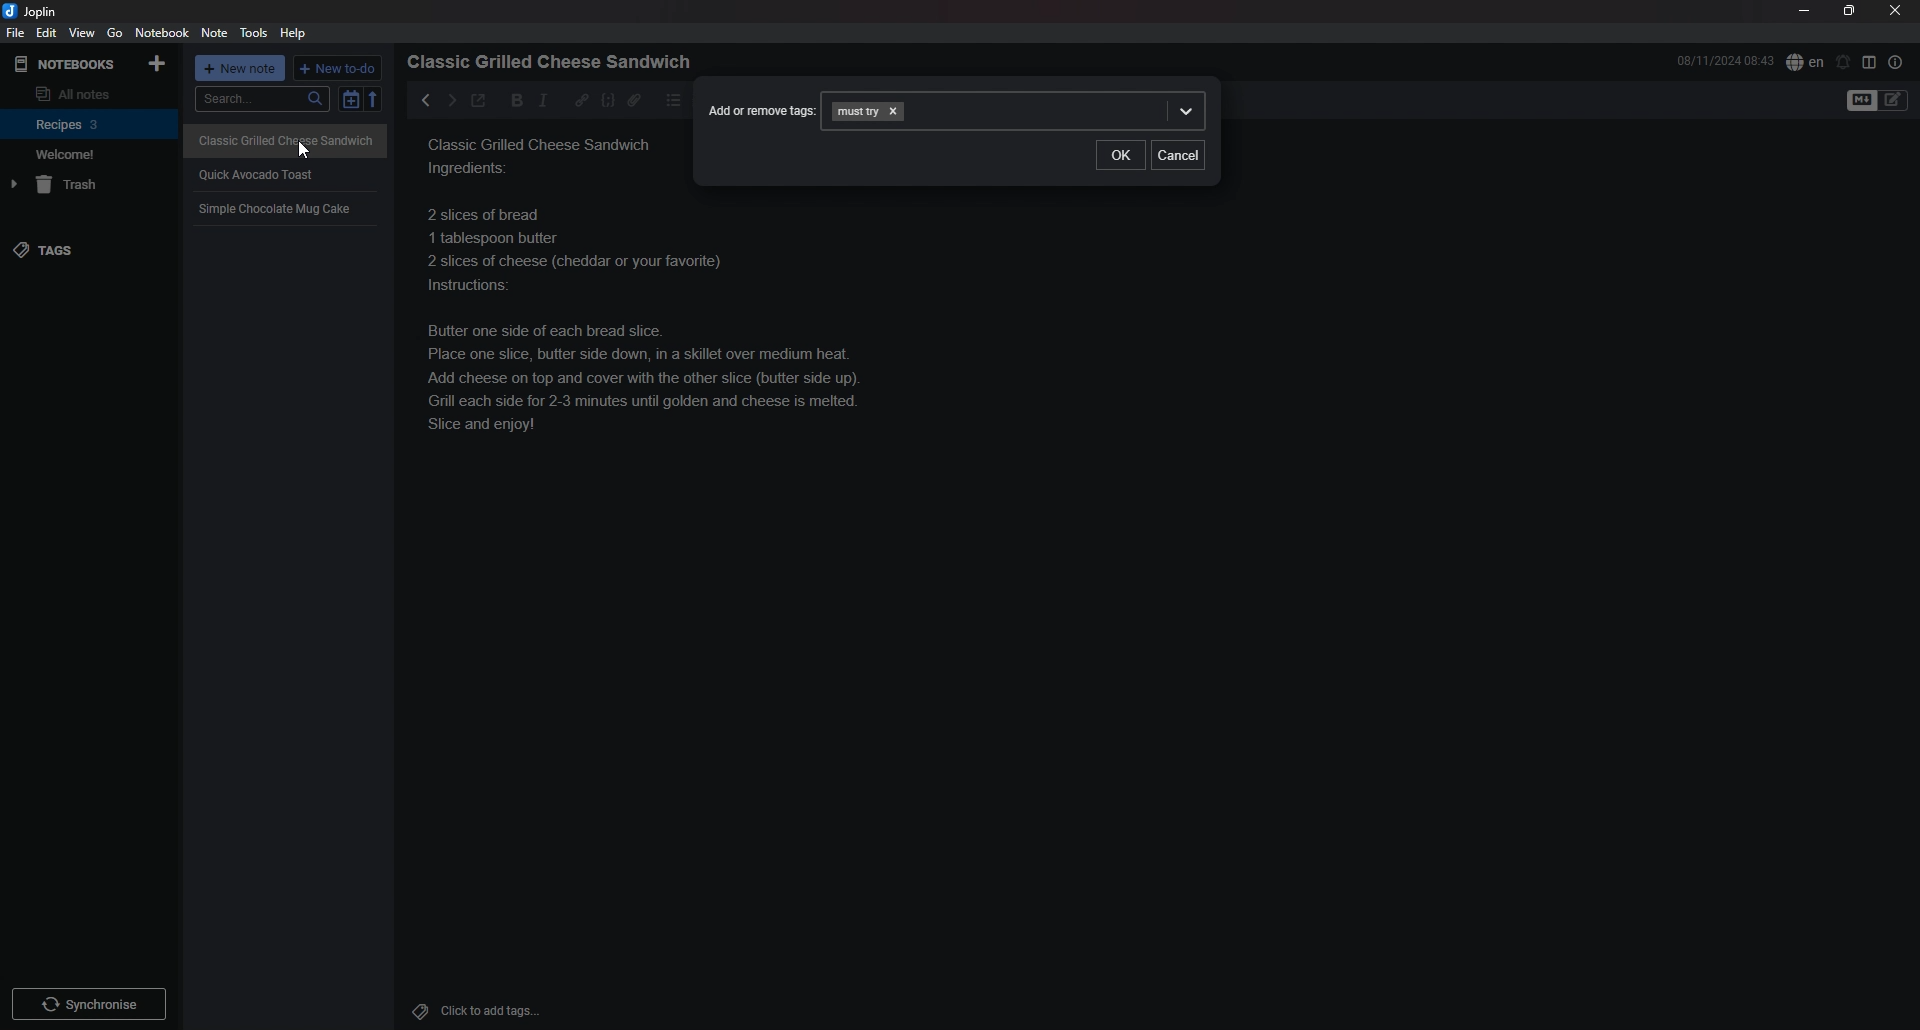 Image resolution: width=1920 pixels, height=1030 pixels. What do you see at coordinates (634, 100) in the screenshot?
I see `attachment` at bounding box center [634, 100].